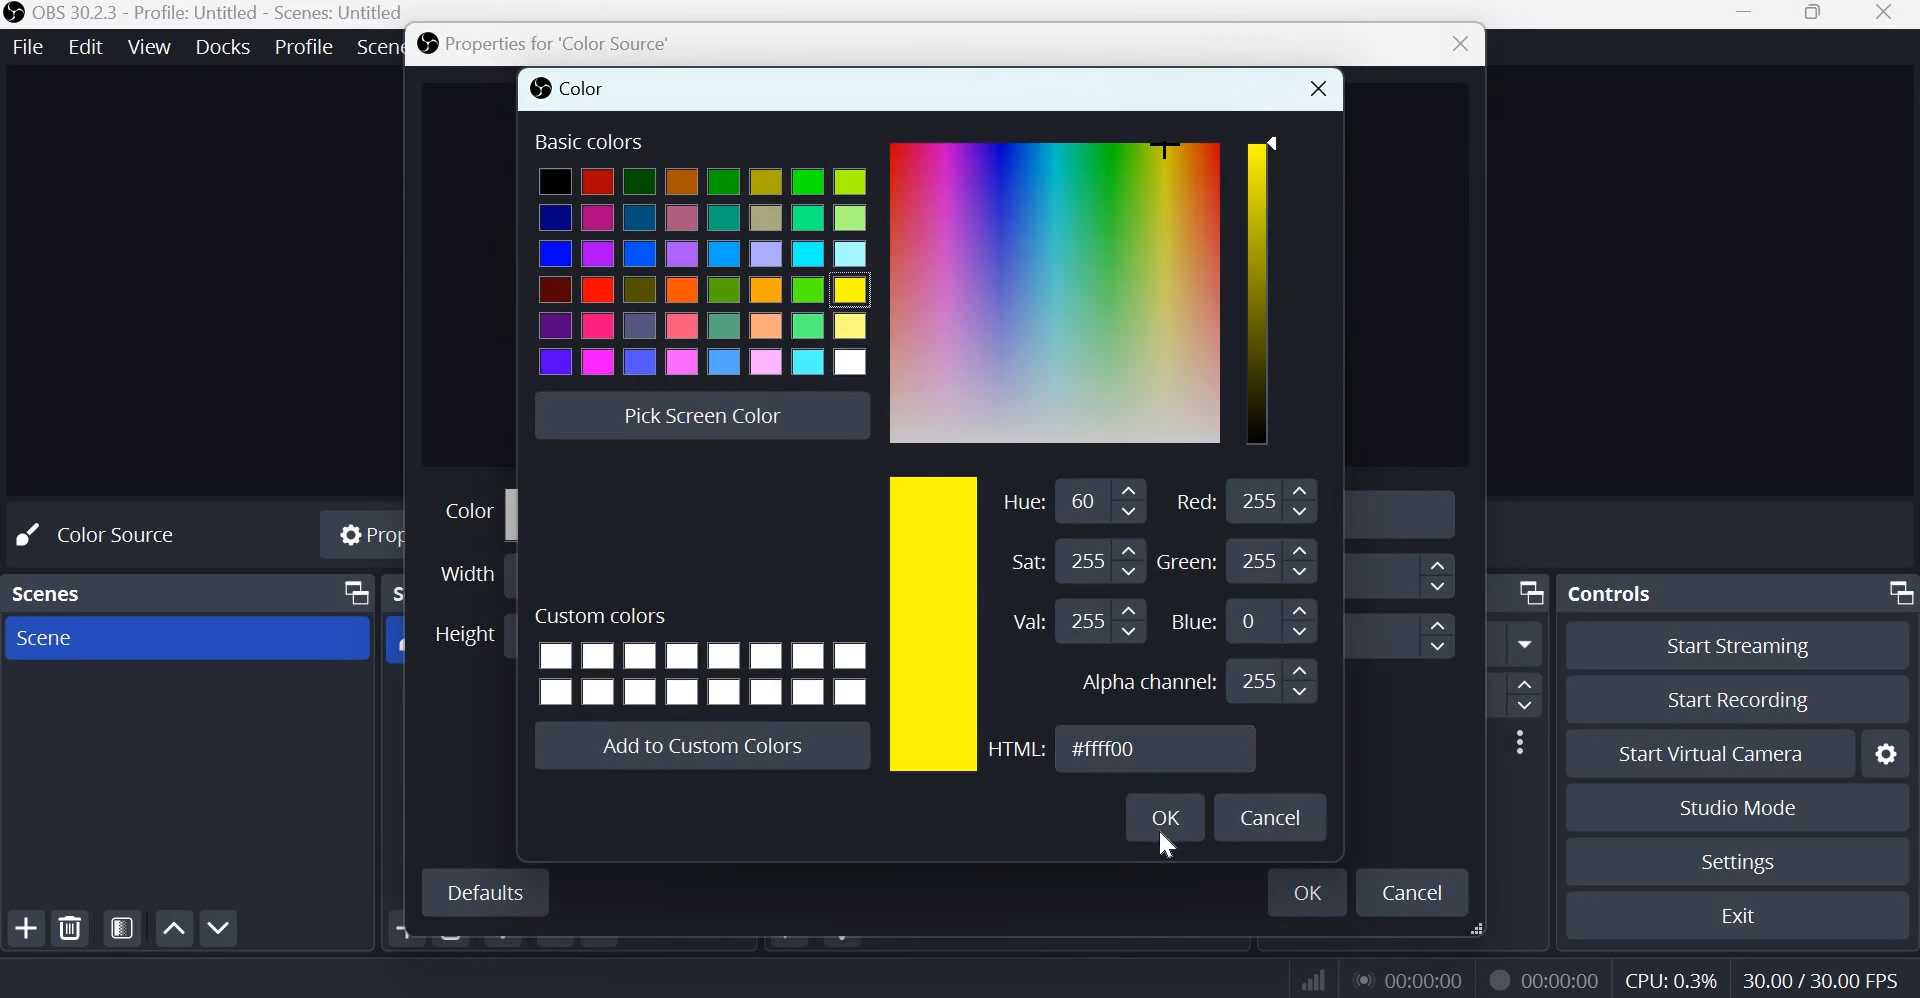 The image size is (1920, 998). I want to click on Blue: , so click(1189, 620).